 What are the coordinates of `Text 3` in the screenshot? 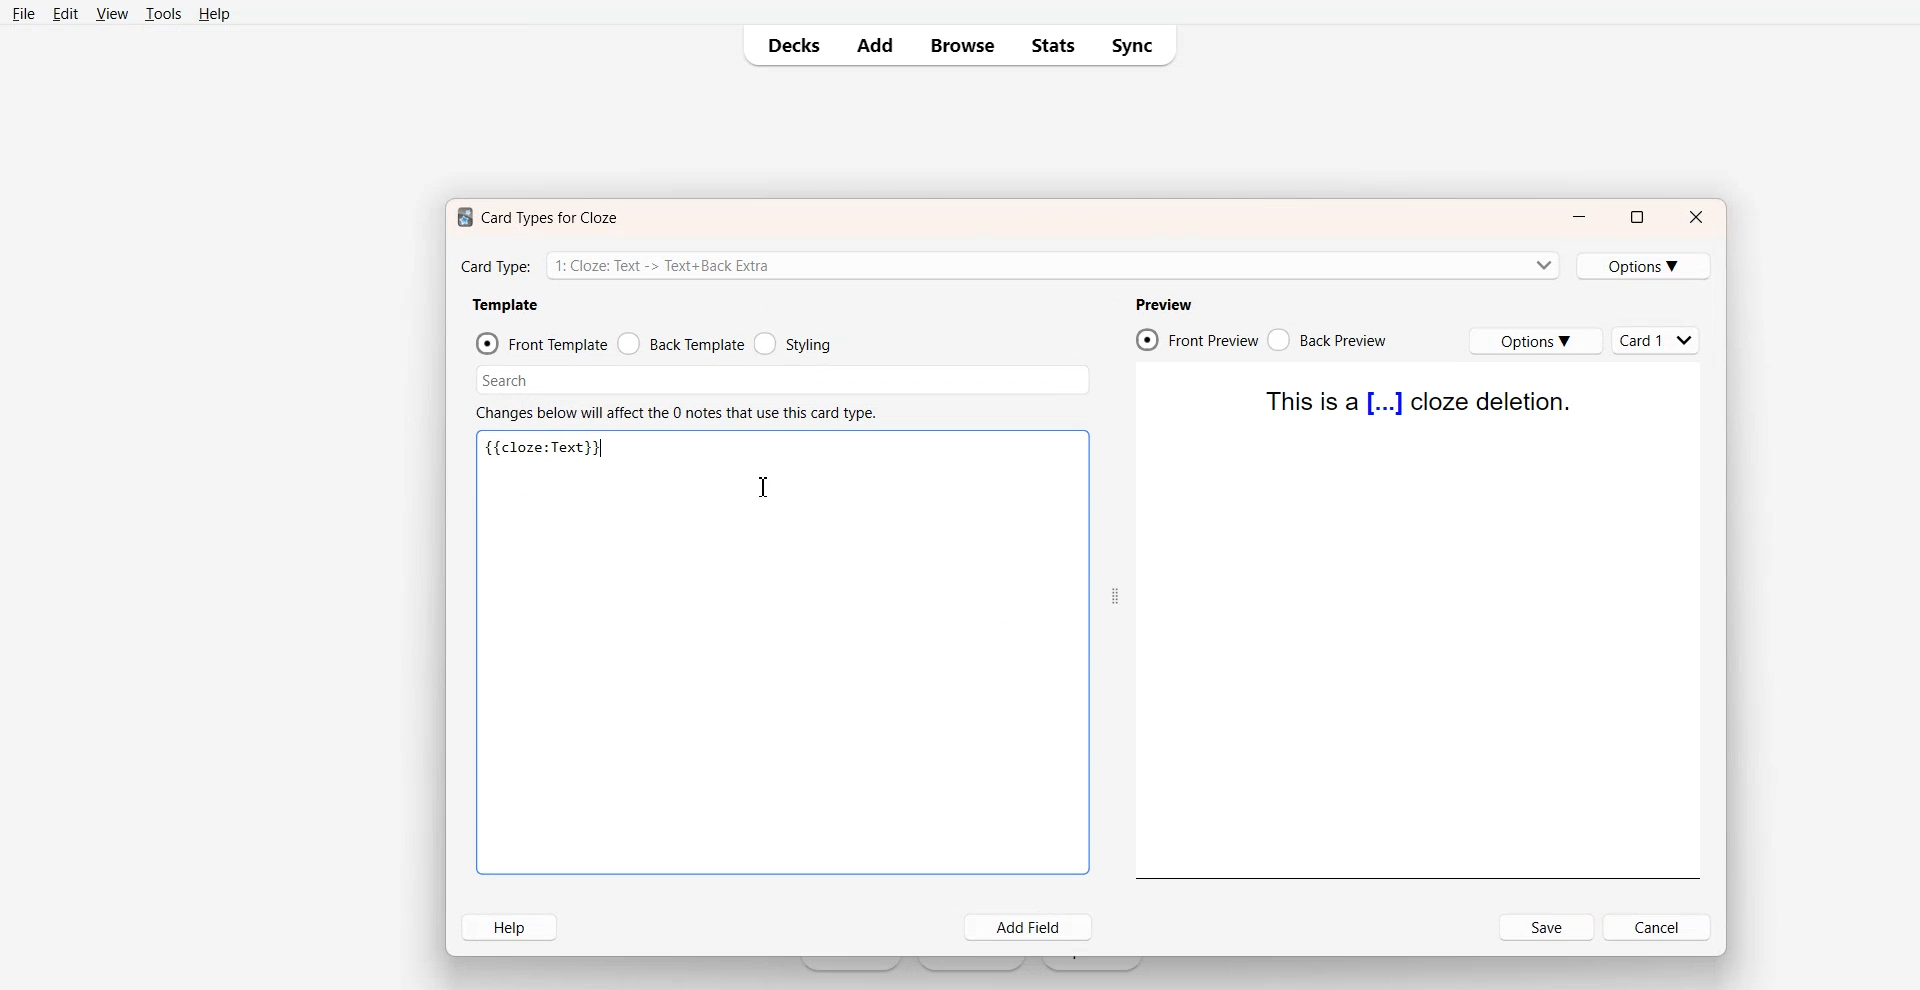 It's located at (546, 449).